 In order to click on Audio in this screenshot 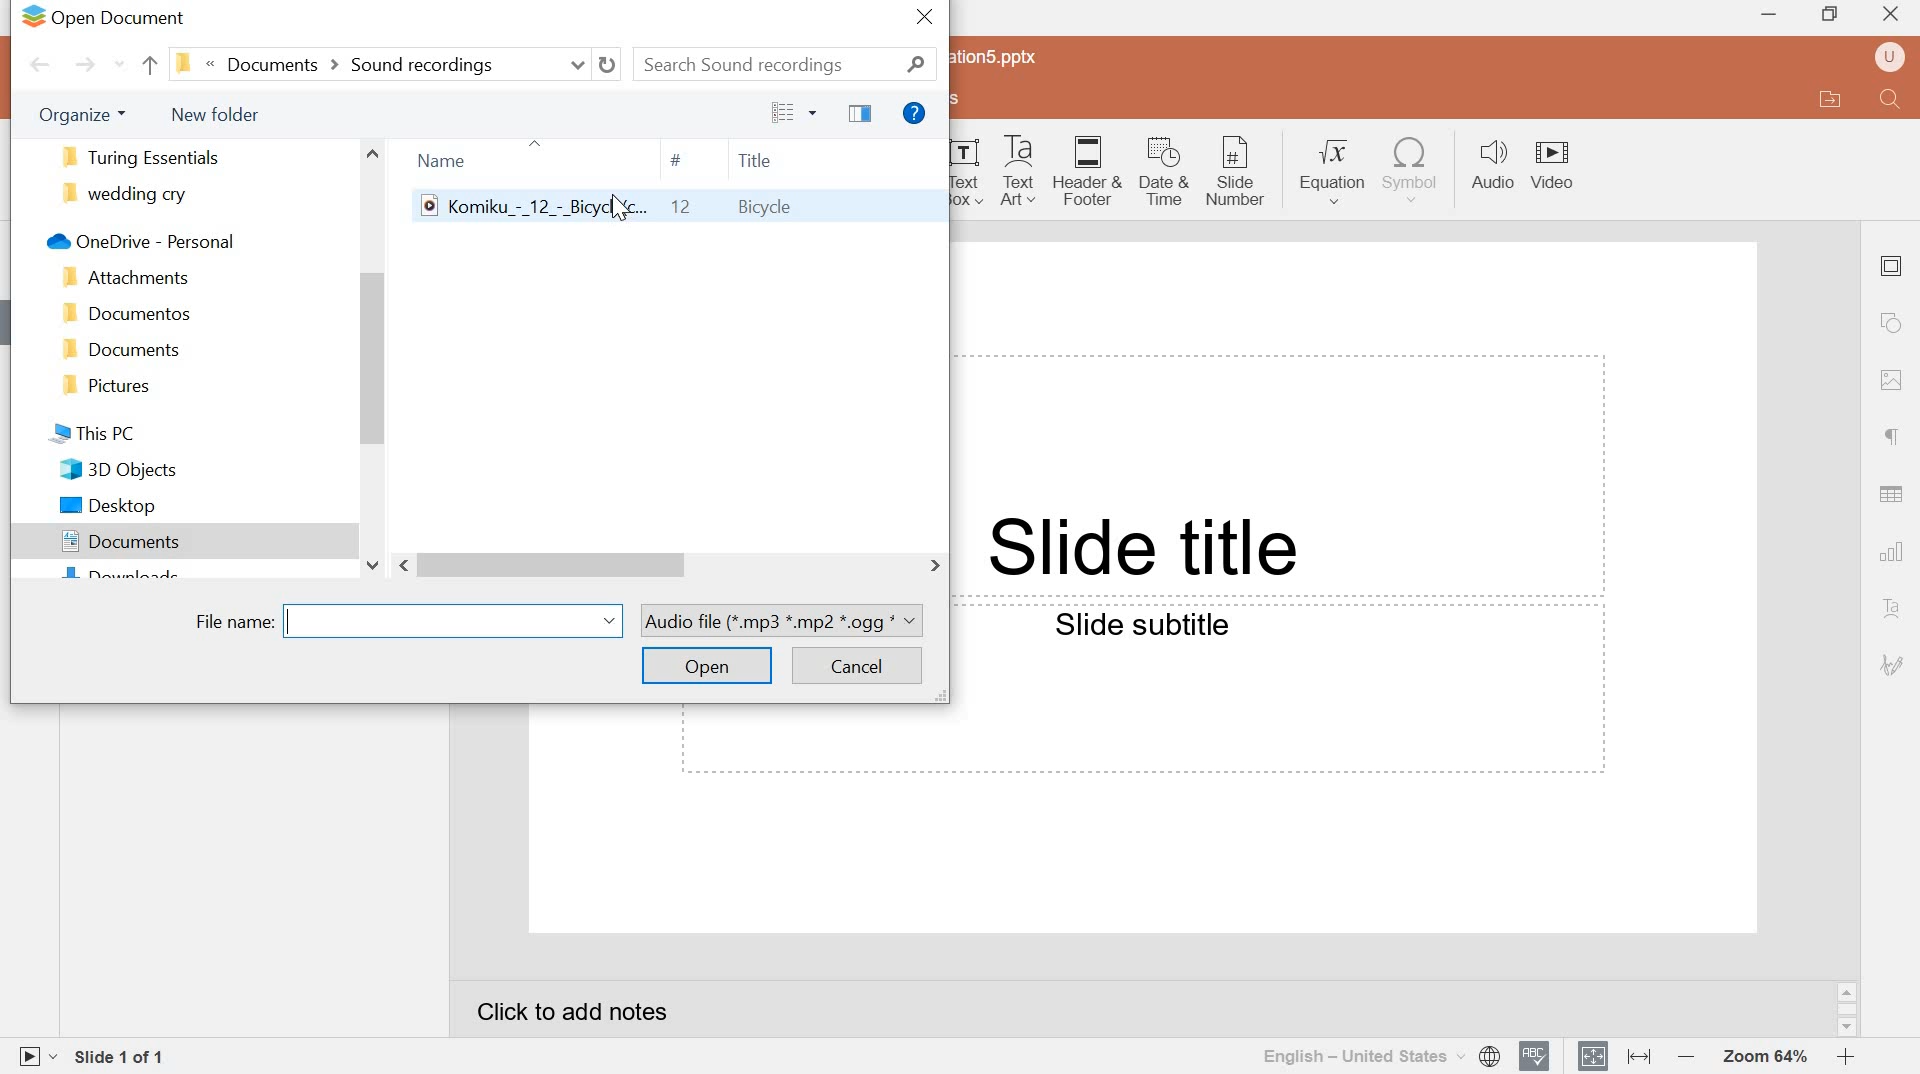, I will do `click(1489, 164)`.